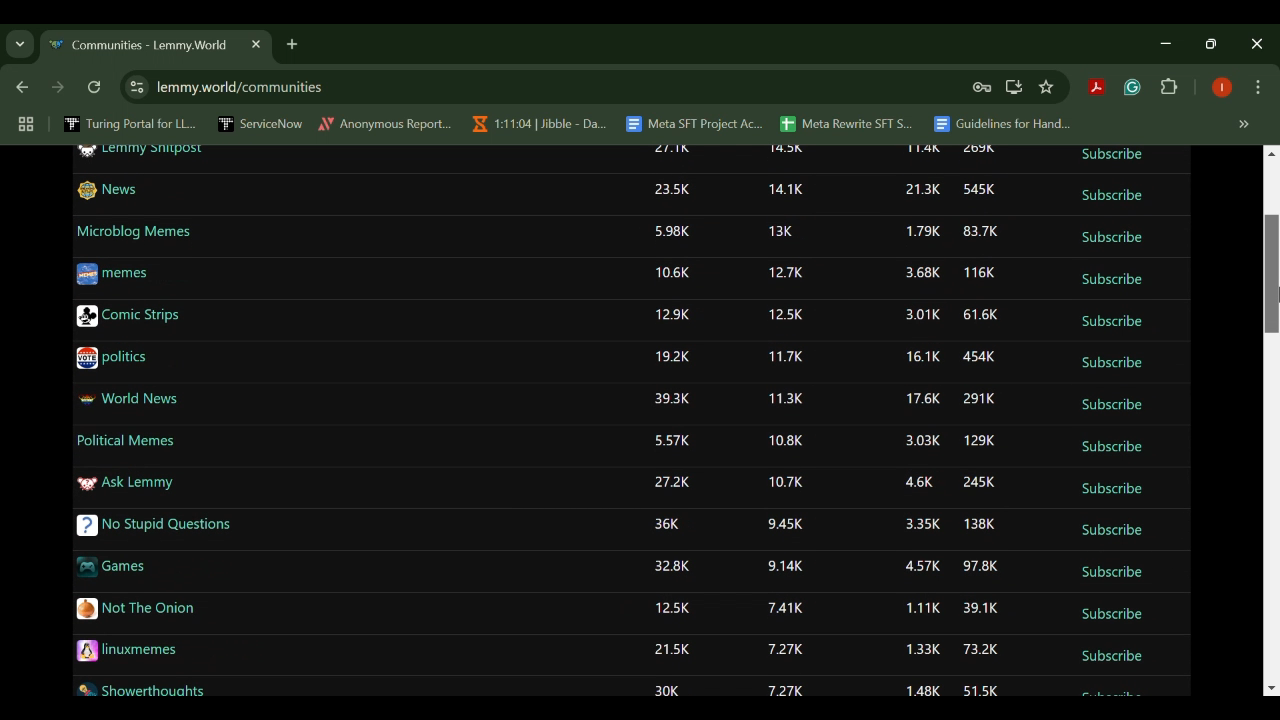 This screenshot has height=720, width=1280. Describe the element at coordinates (980, 524) in the screenshot. I see `138K` at that location.